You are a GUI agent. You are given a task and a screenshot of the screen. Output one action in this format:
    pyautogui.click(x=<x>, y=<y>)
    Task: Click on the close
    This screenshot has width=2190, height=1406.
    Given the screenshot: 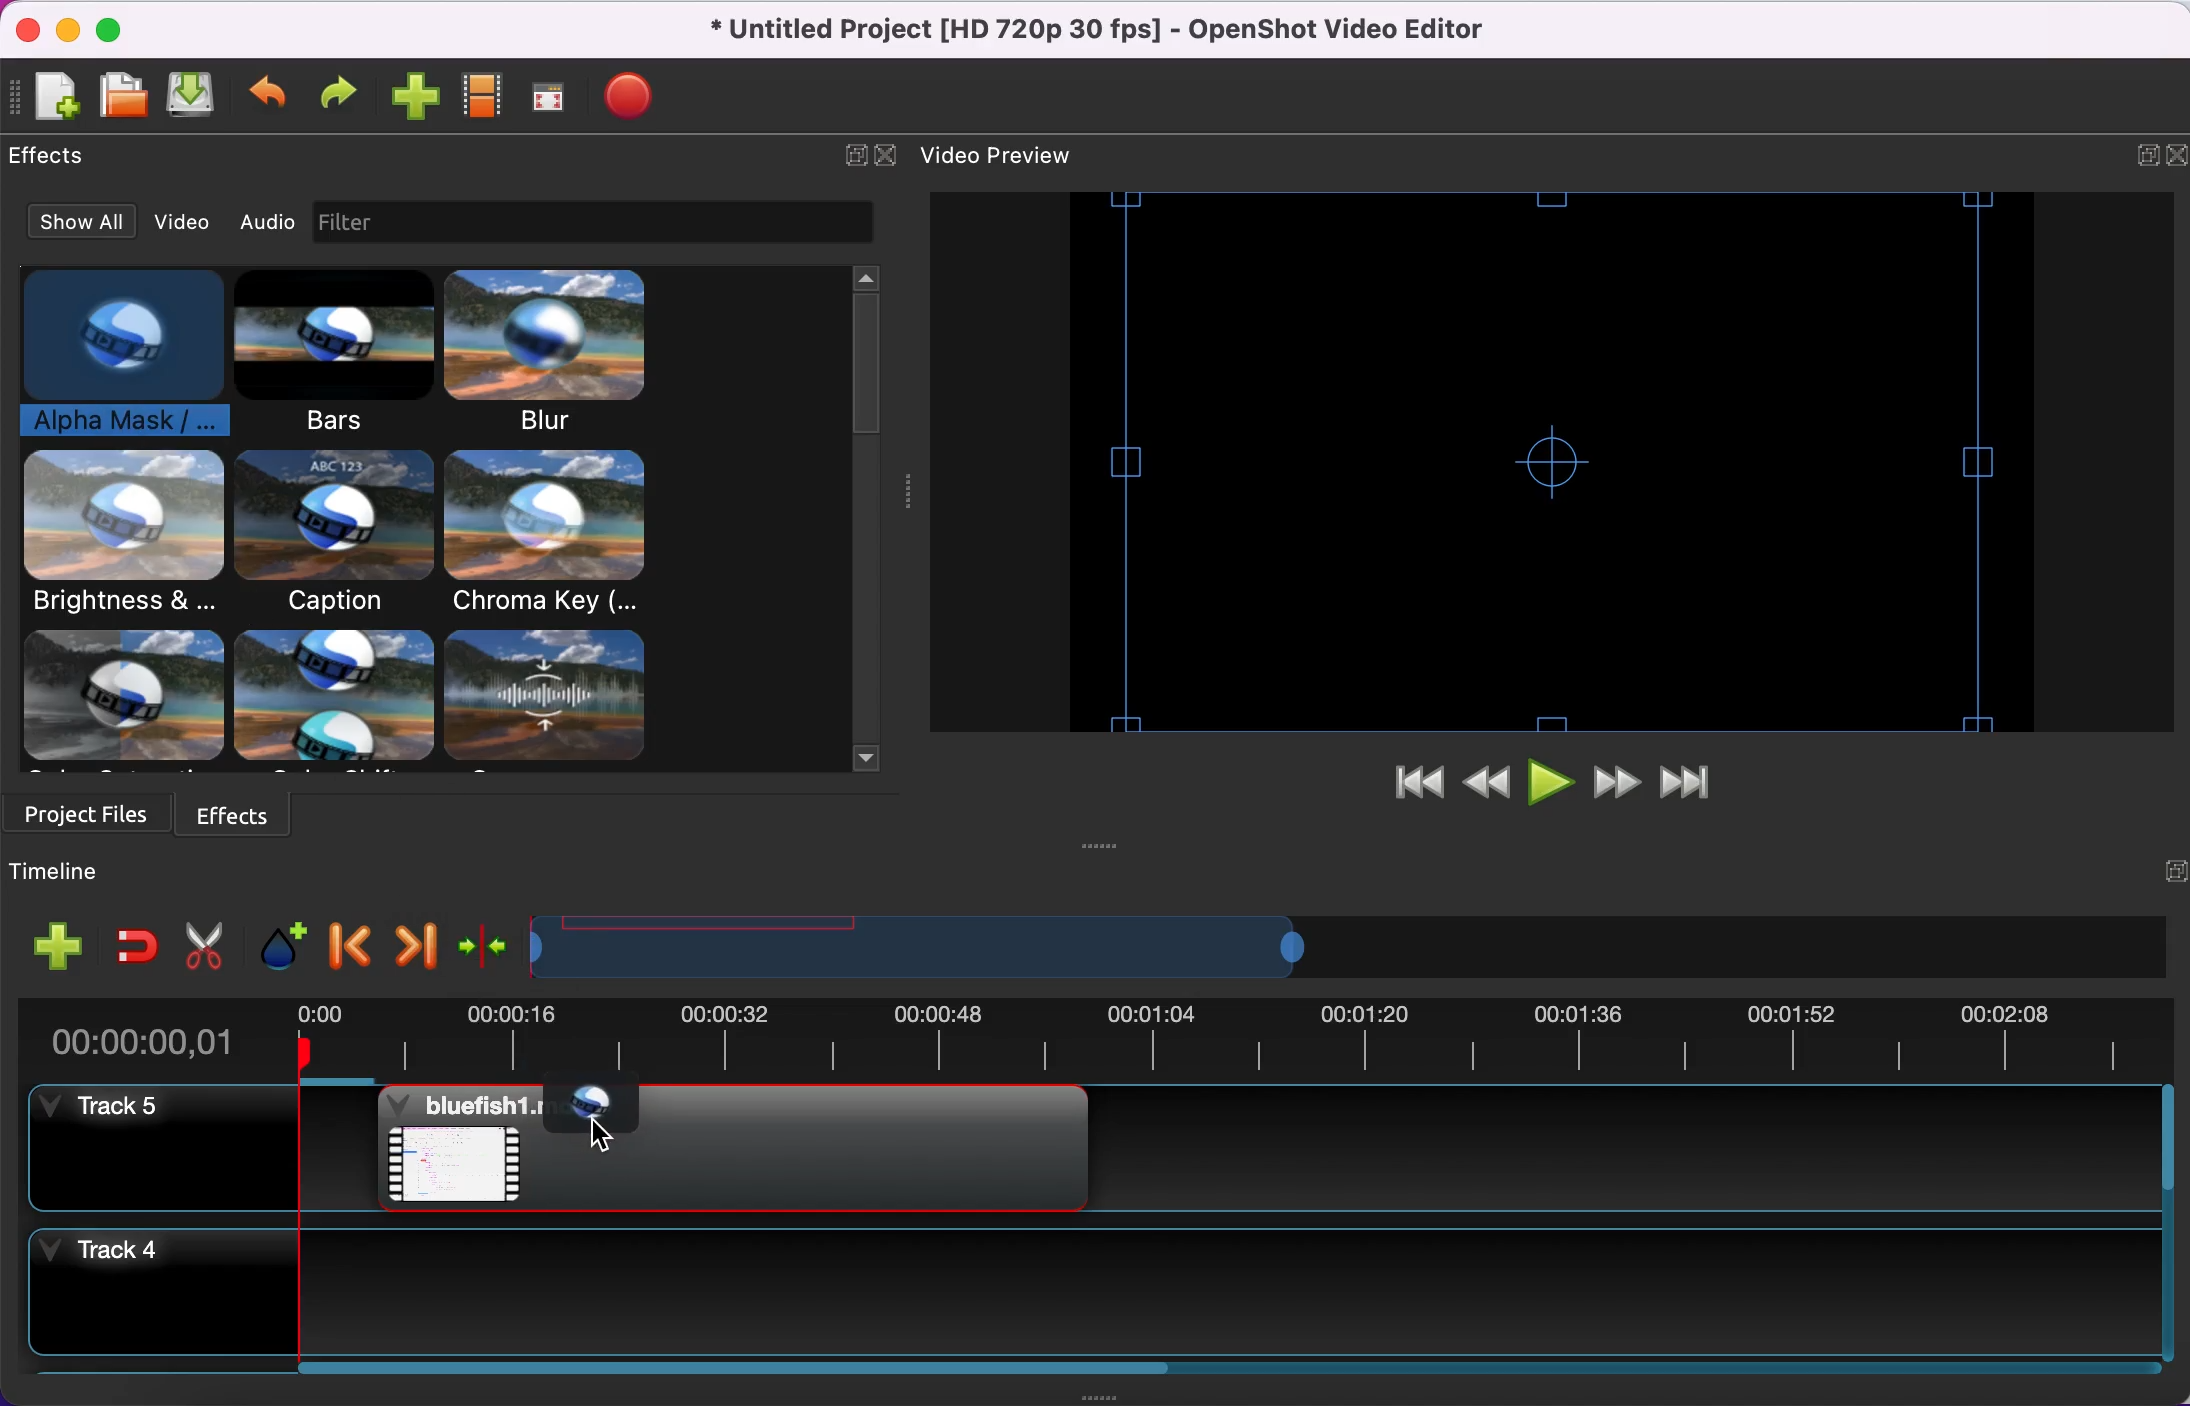 What is the action you would take?
    pyautogui.click(x=887, y=160)
    